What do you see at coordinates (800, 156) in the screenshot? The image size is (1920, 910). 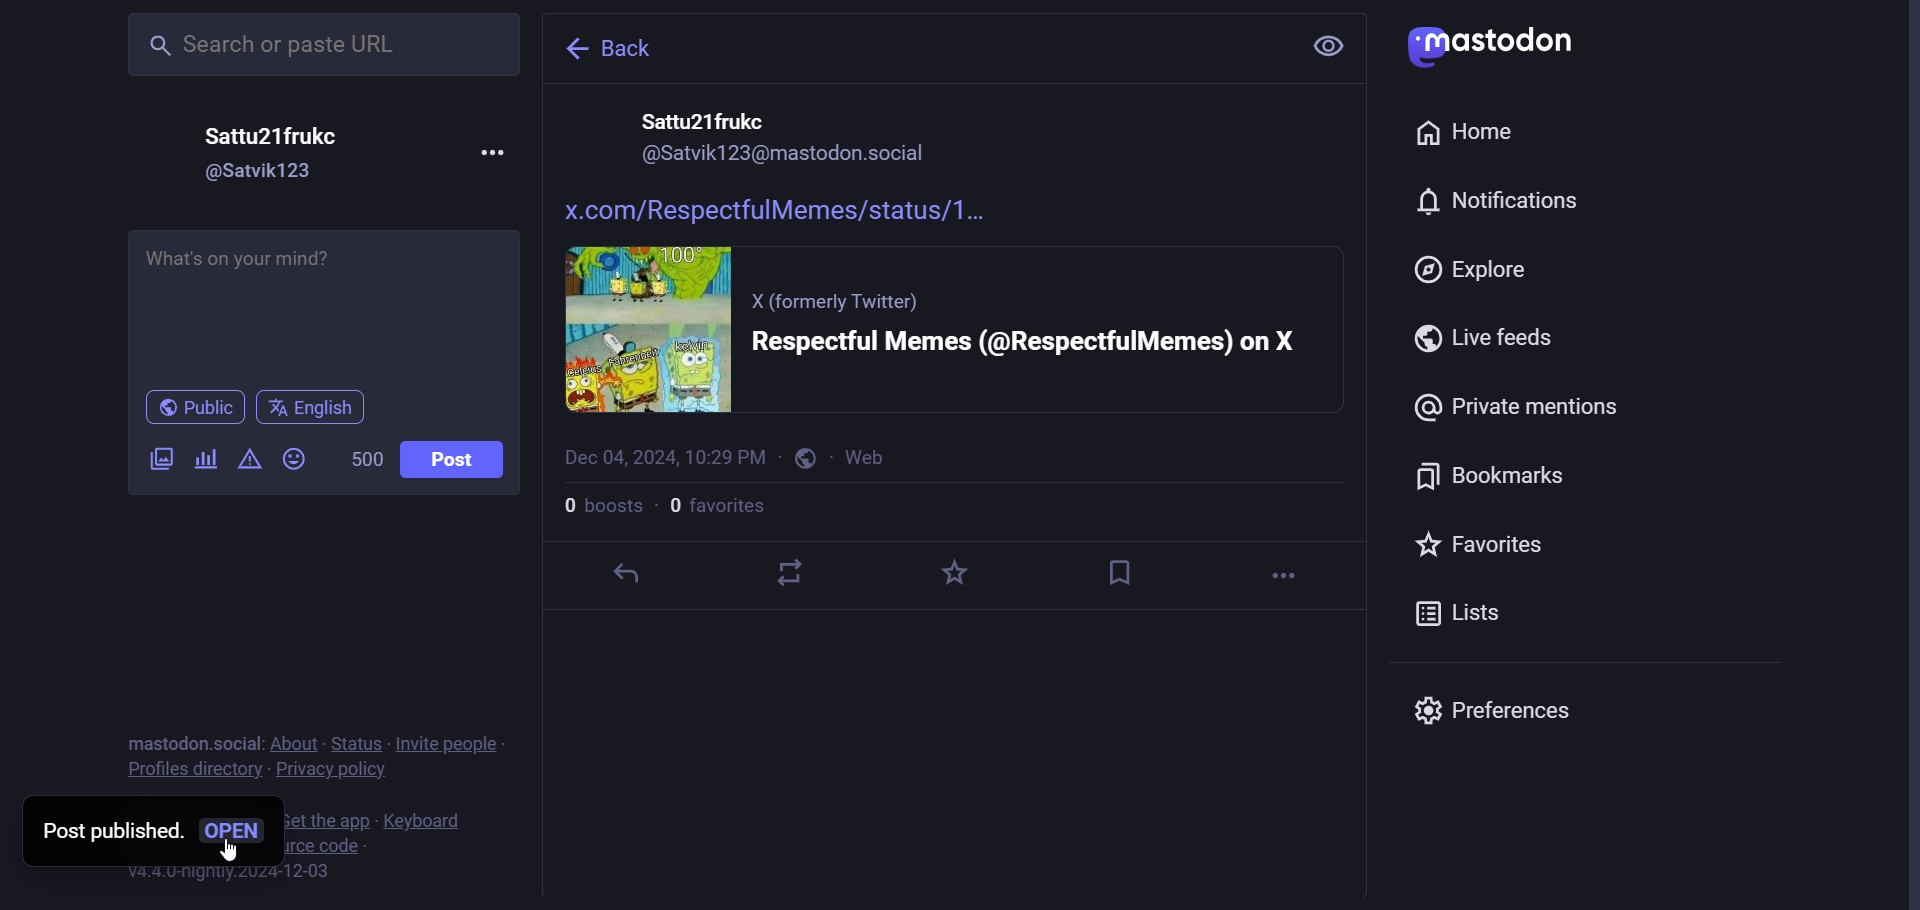 I see `id` at bounding box center [800, 156].